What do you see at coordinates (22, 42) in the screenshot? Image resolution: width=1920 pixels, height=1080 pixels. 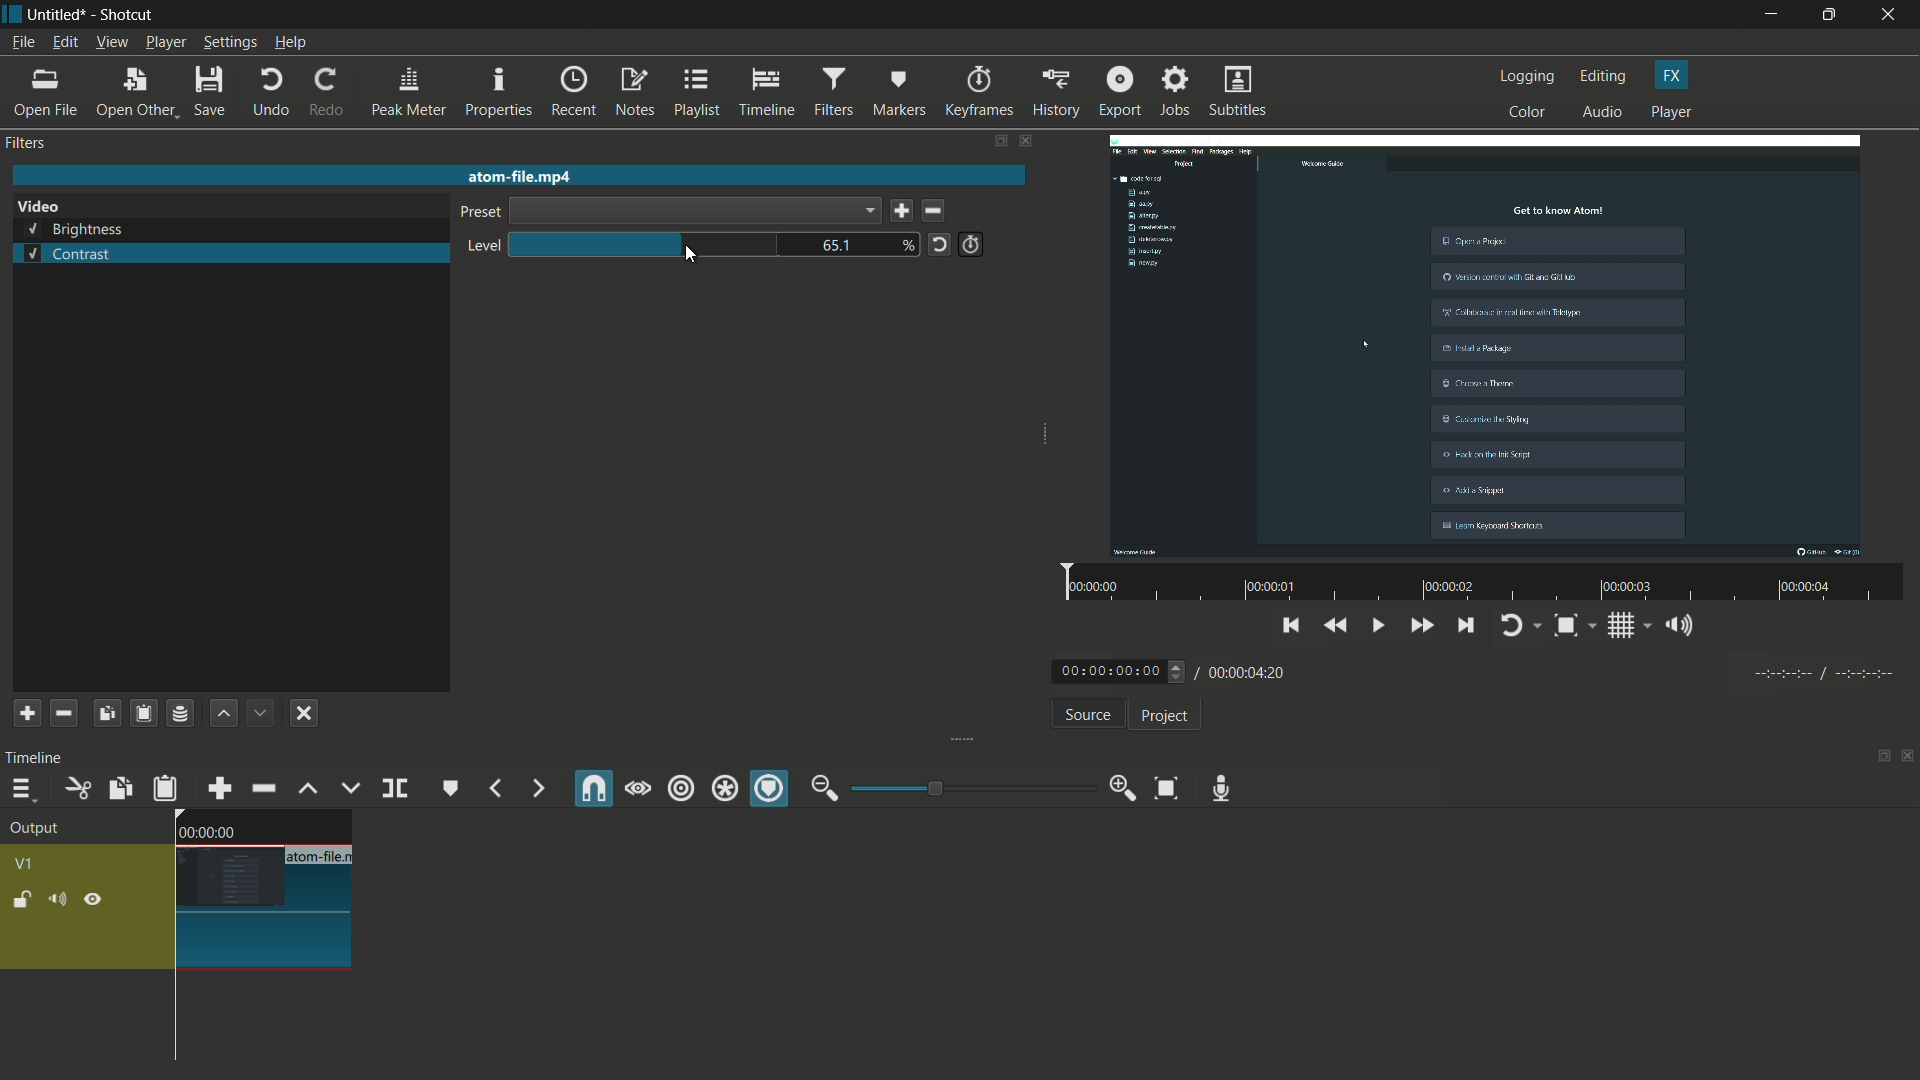 I see `file menu` at bounding box center [22, 42].